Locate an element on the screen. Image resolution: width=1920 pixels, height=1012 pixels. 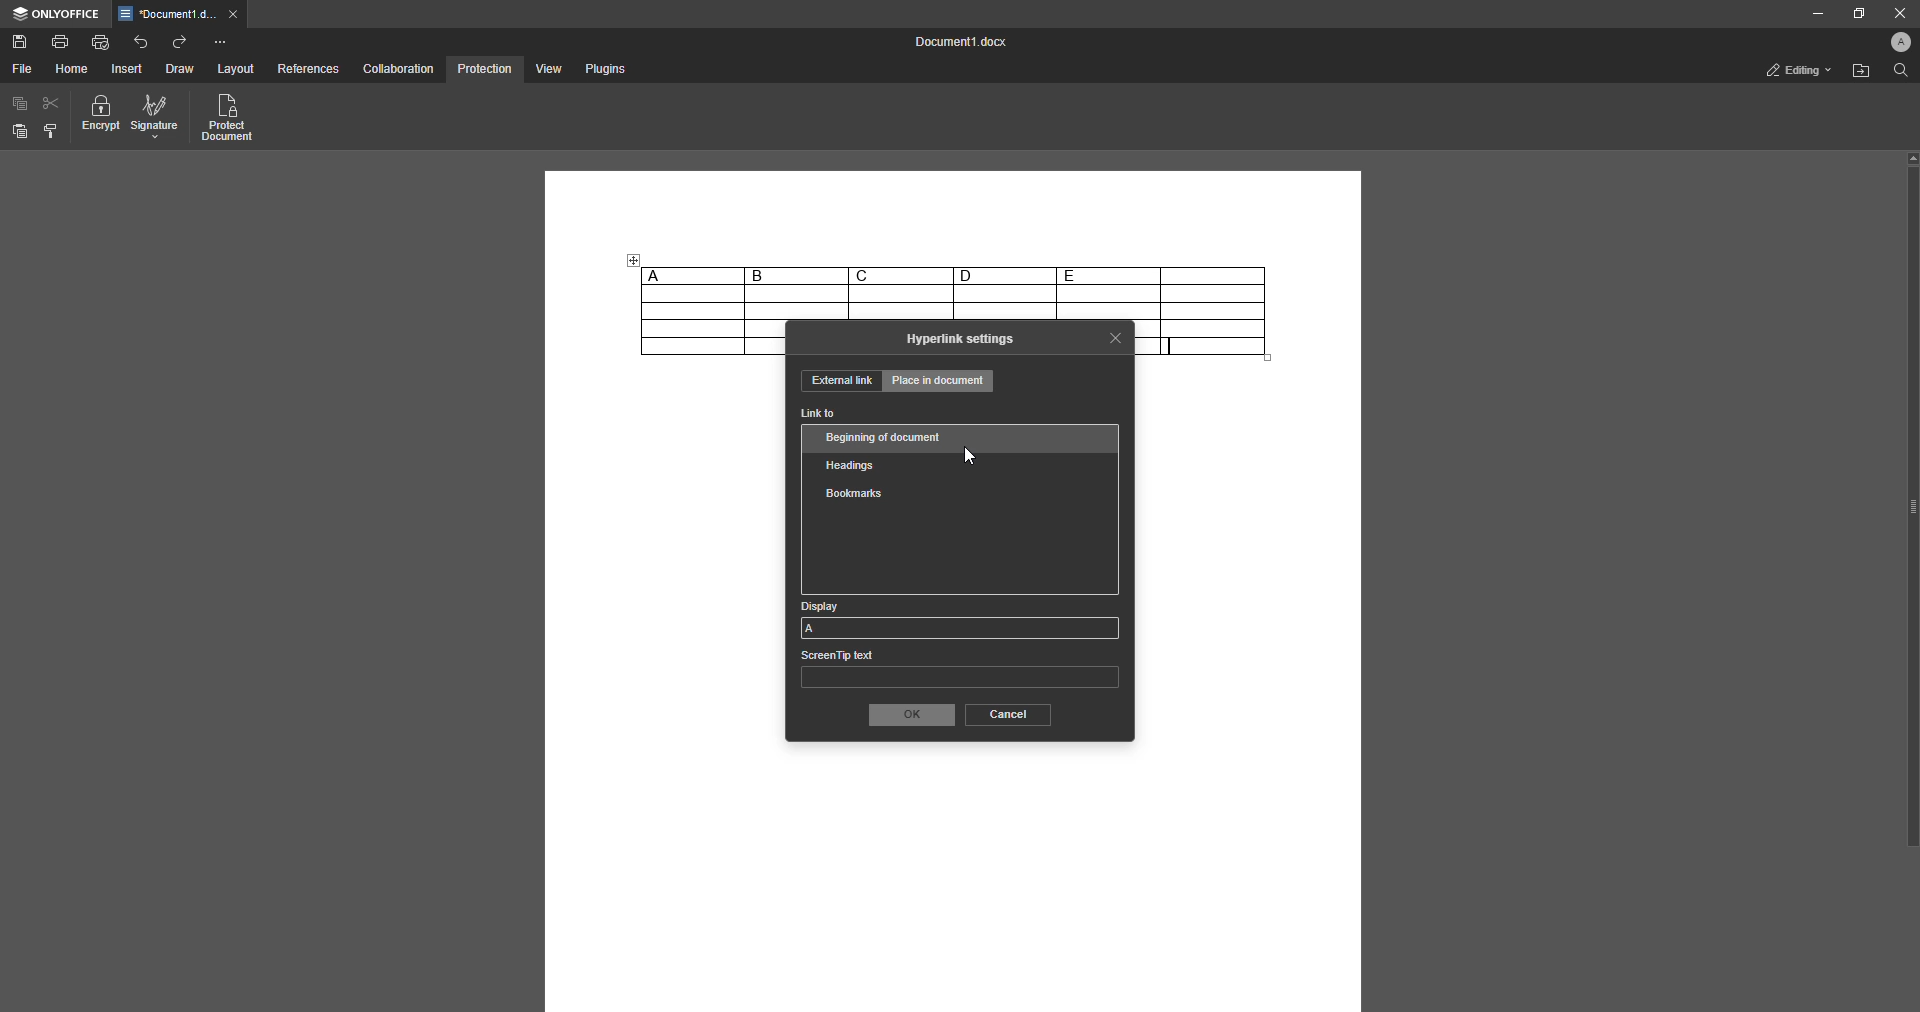
New folder is located at coordinates (1858, 73).